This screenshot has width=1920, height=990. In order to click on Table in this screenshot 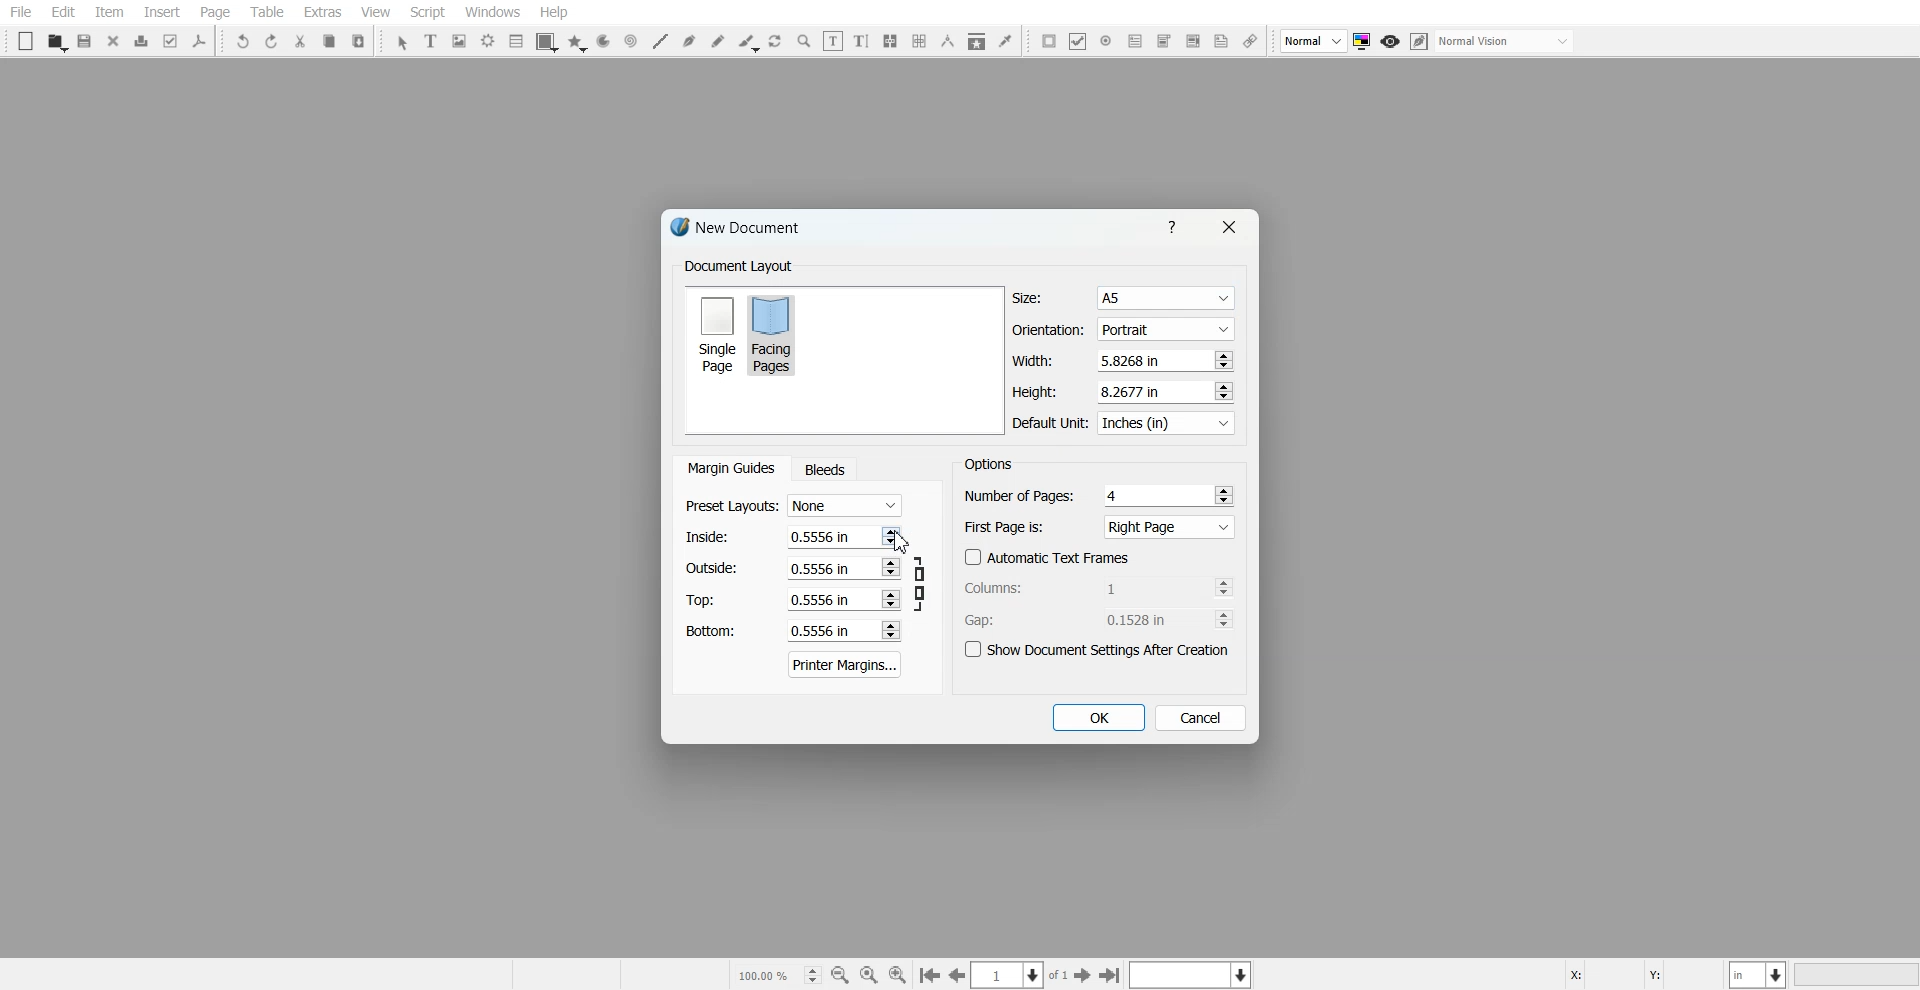, I will do `click(266, 12)`.